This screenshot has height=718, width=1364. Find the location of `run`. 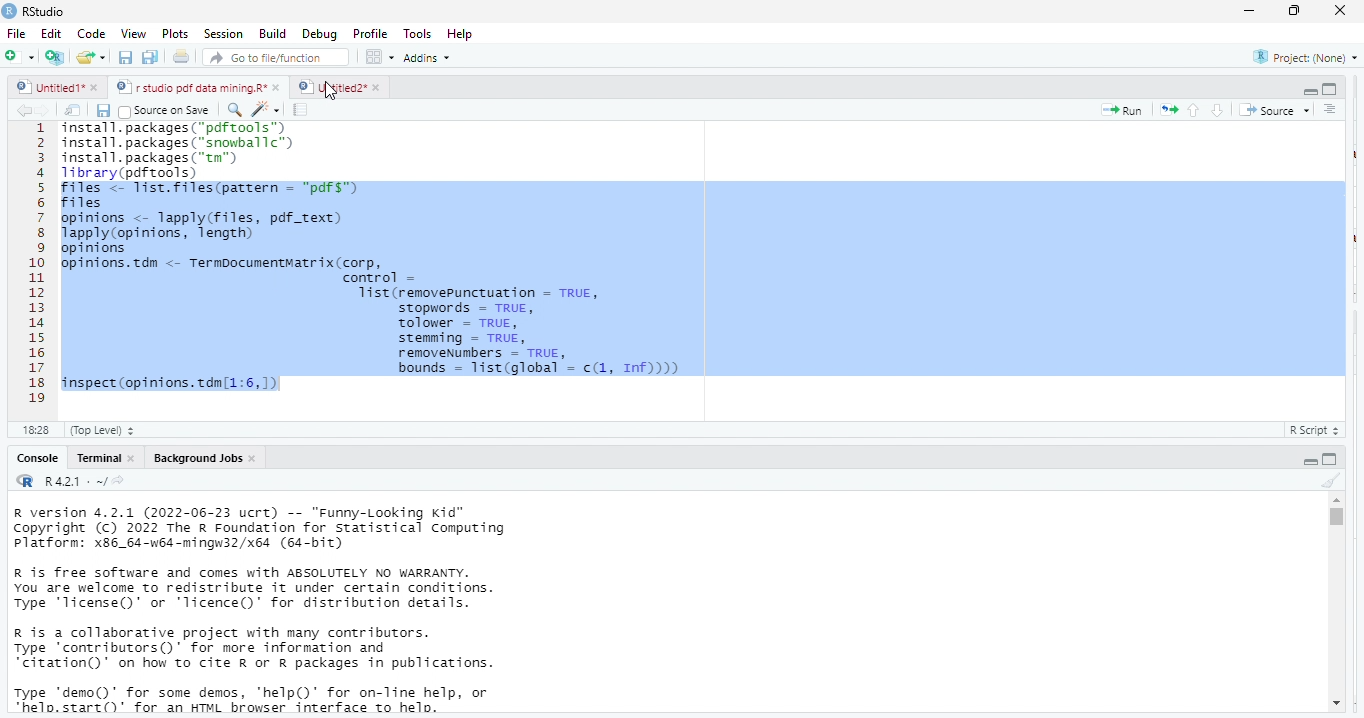

run is located at coordinates (1122, 110).